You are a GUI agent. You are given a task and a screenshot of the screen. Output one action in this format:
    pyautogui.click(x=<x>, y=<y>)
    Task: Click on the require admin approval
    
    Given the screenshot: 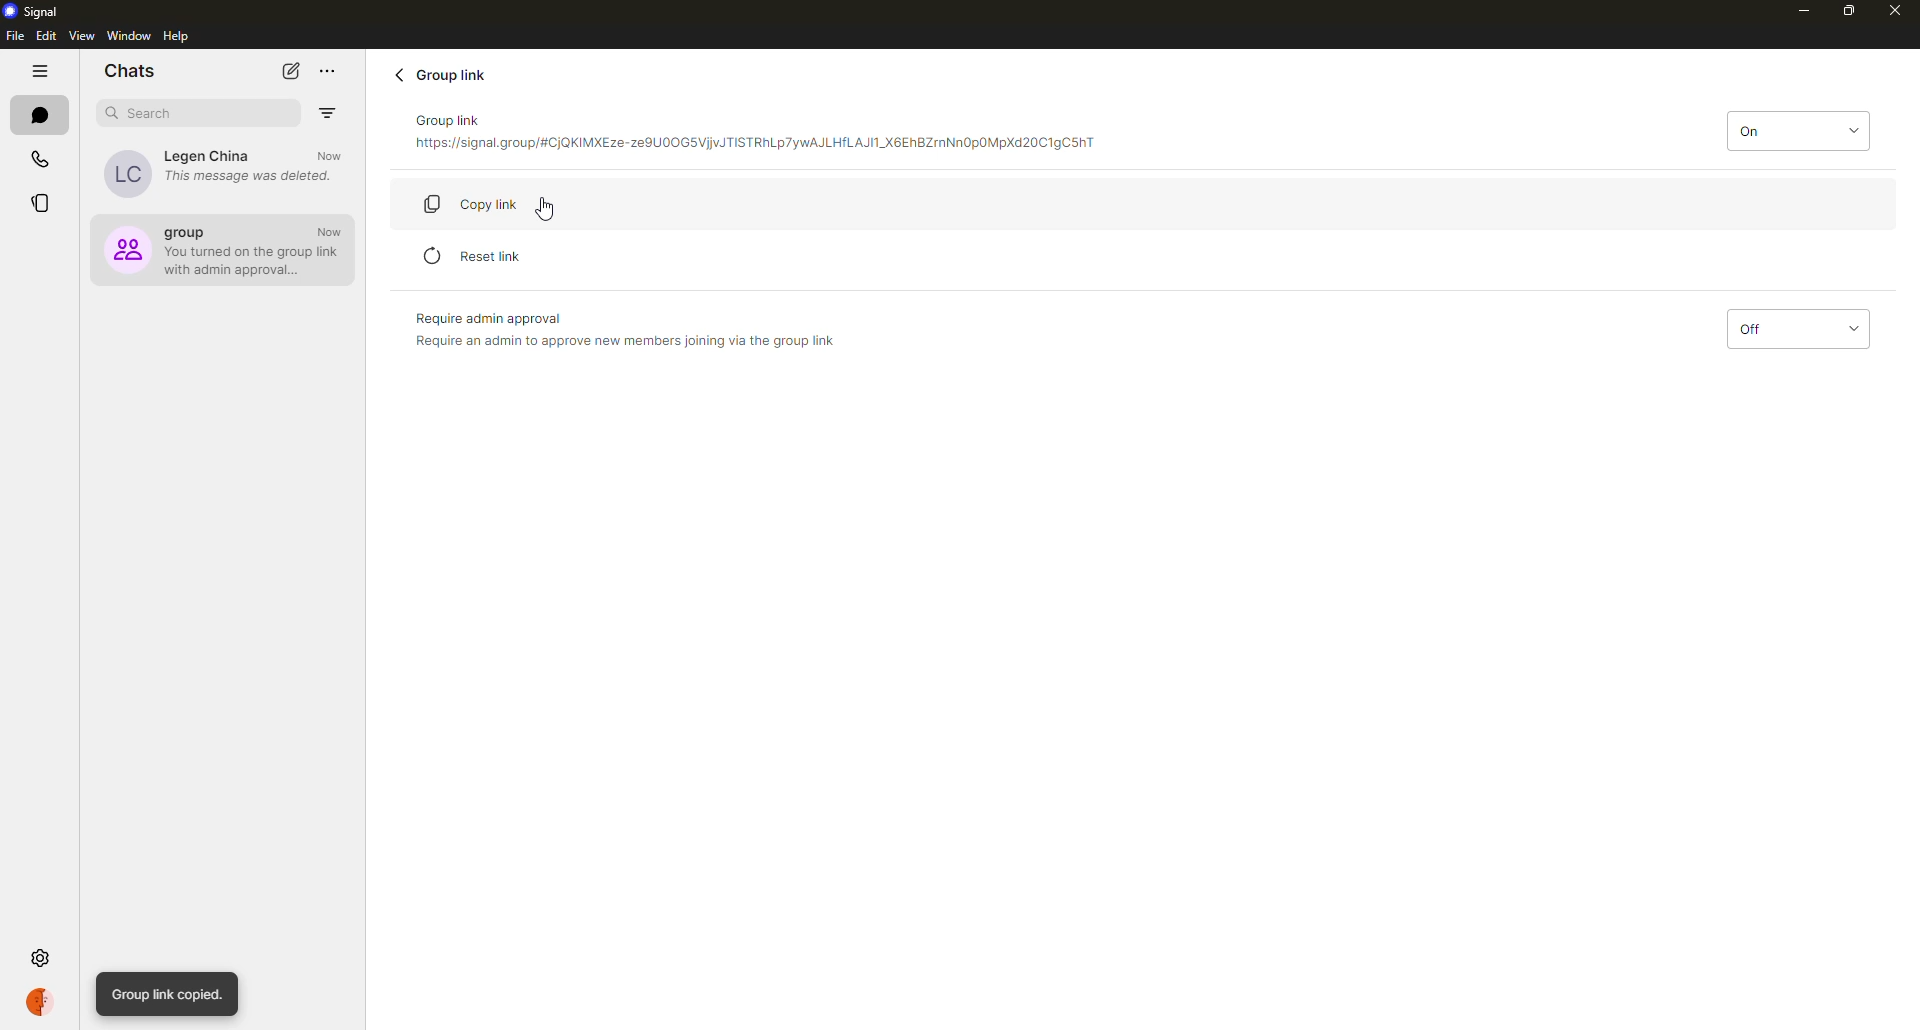 What is the action you would take?
    pyautogui.click(x=624, y=329)
    